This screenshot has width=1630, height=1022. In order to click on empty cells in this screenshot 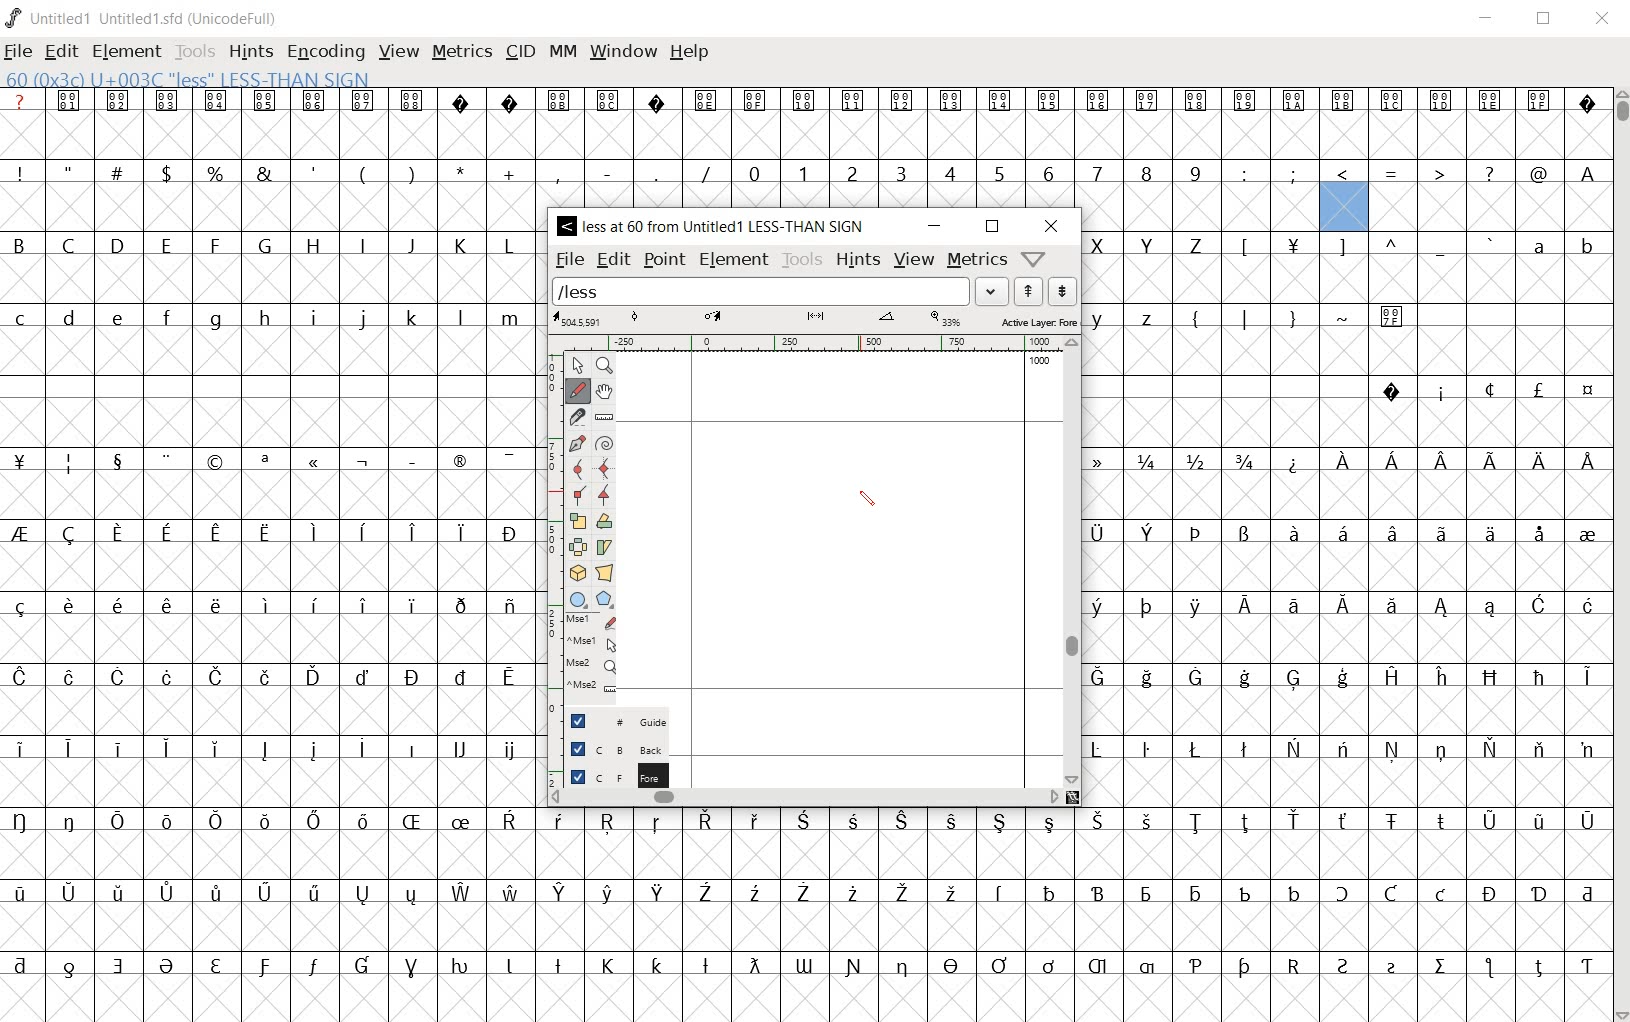, I will do `click(269, 496)`.